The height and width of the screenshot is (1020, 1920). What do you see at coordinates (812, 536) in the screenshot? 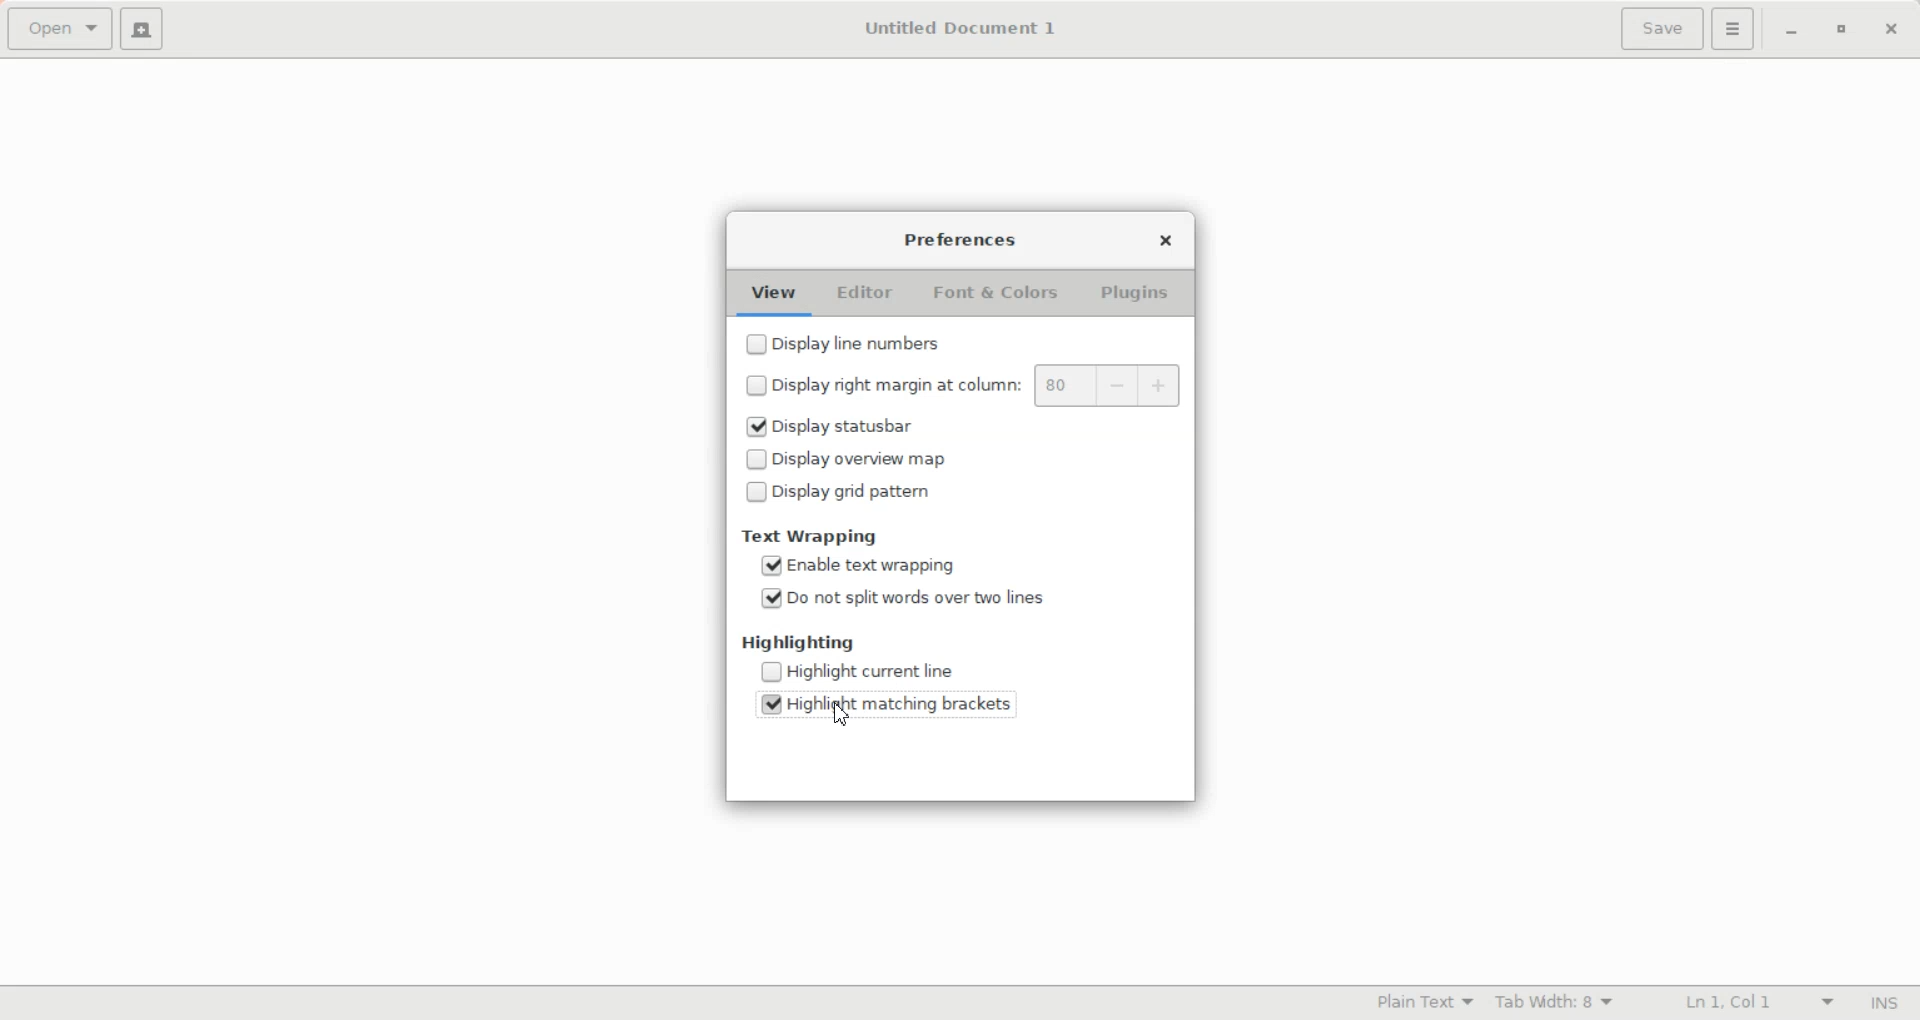
I see `Text Wrapping` at bounding box center [812, 536].